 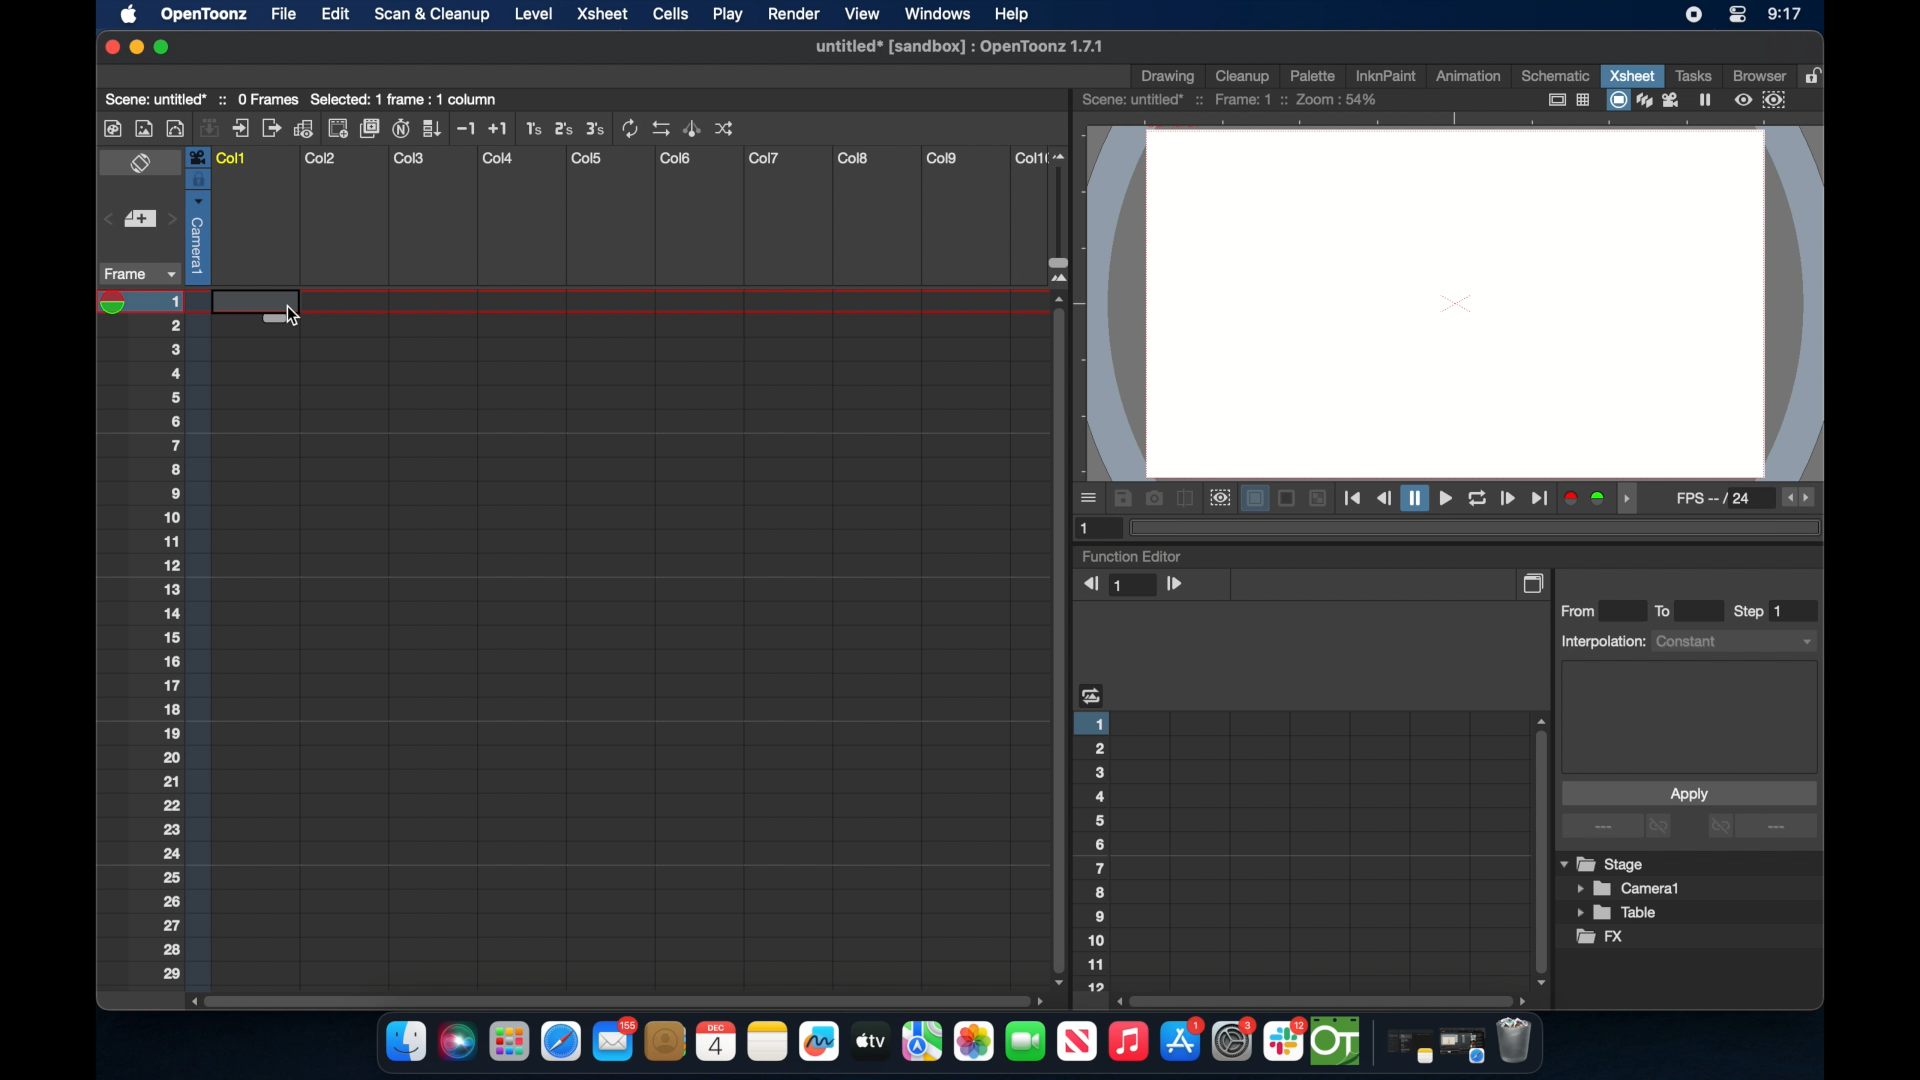 What do you see at coordinates (629, 158) in the screenshot?
I see `columns` at bounding box center [629, 158].